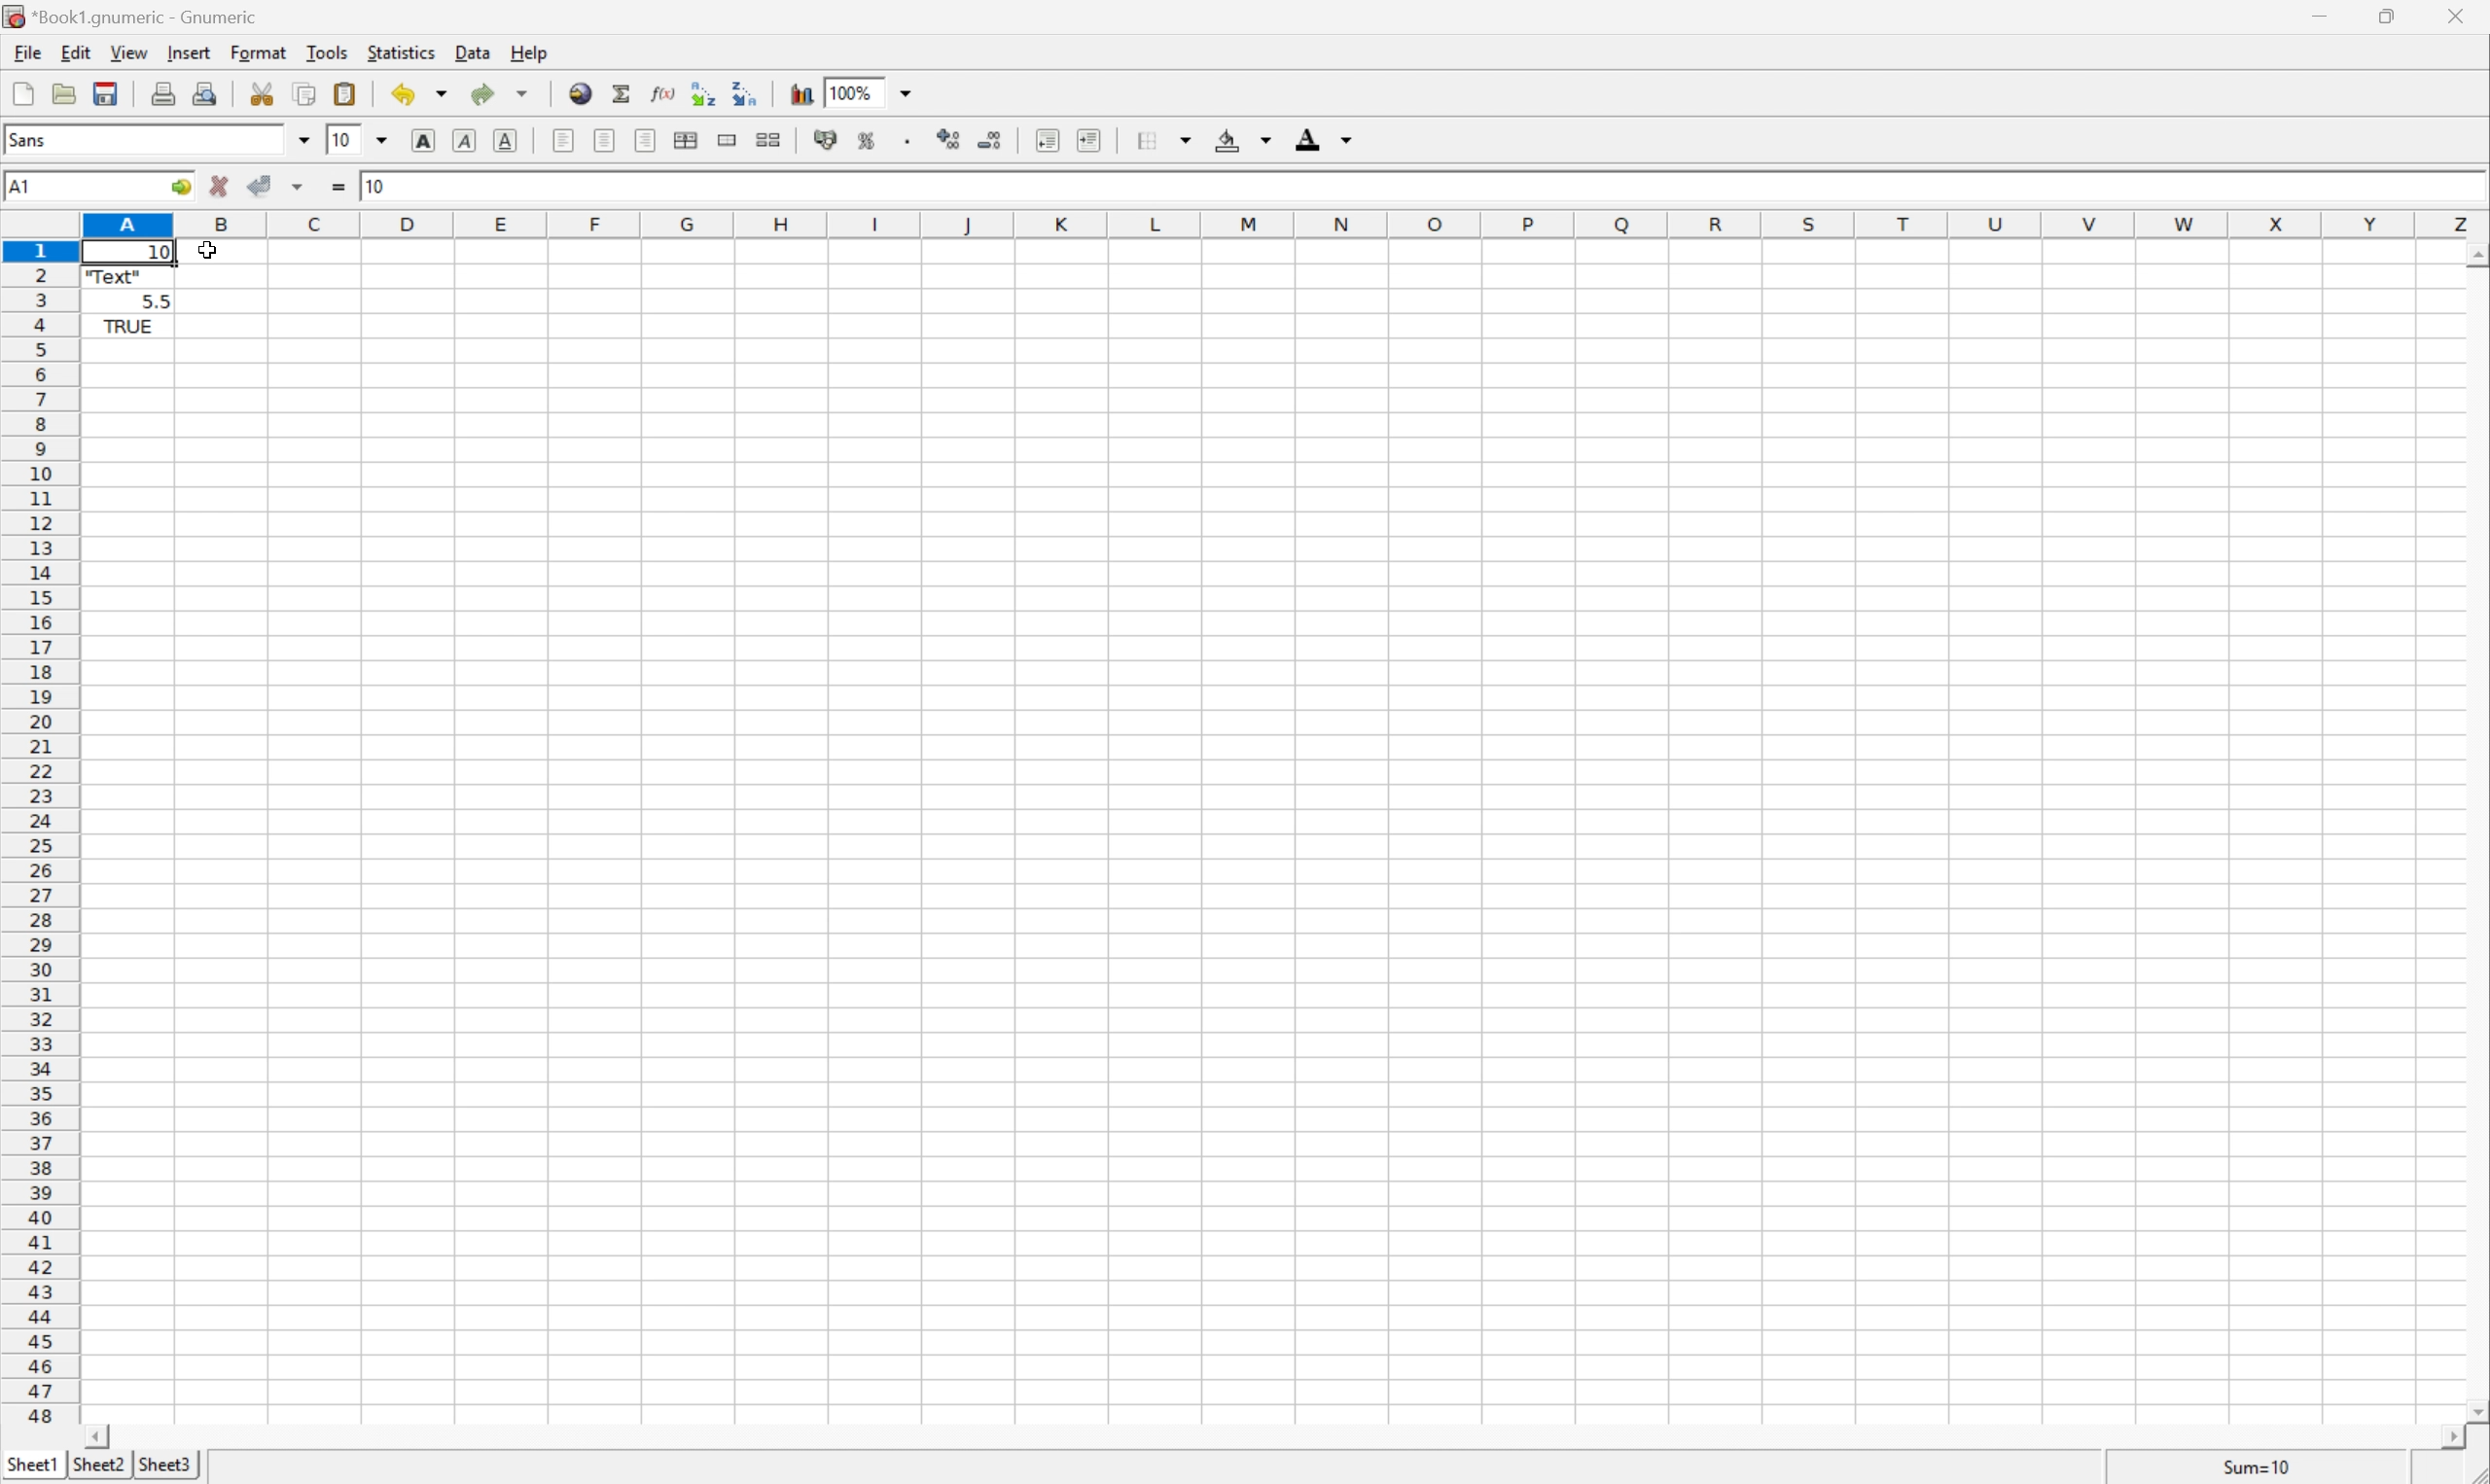 Image resolution: width=2490 pixels, height=1484 pixels. What do you see at coordinates (1328, 137) in the screenshot?
I see `Foreground` at bounding box center [1328, 137].